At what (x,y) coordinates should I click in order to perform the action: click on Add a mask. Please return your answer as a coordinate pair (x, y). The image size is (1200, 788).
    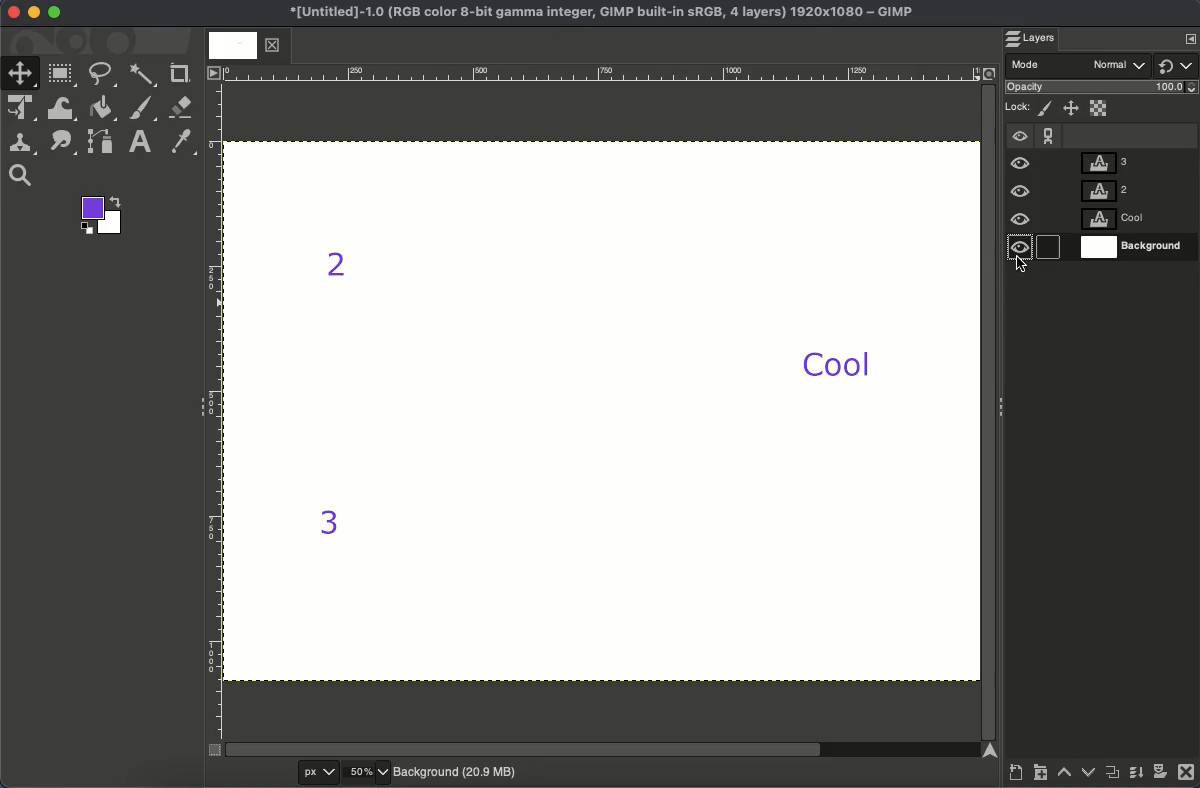
    Looking at the image, I should click on (1160, 775).